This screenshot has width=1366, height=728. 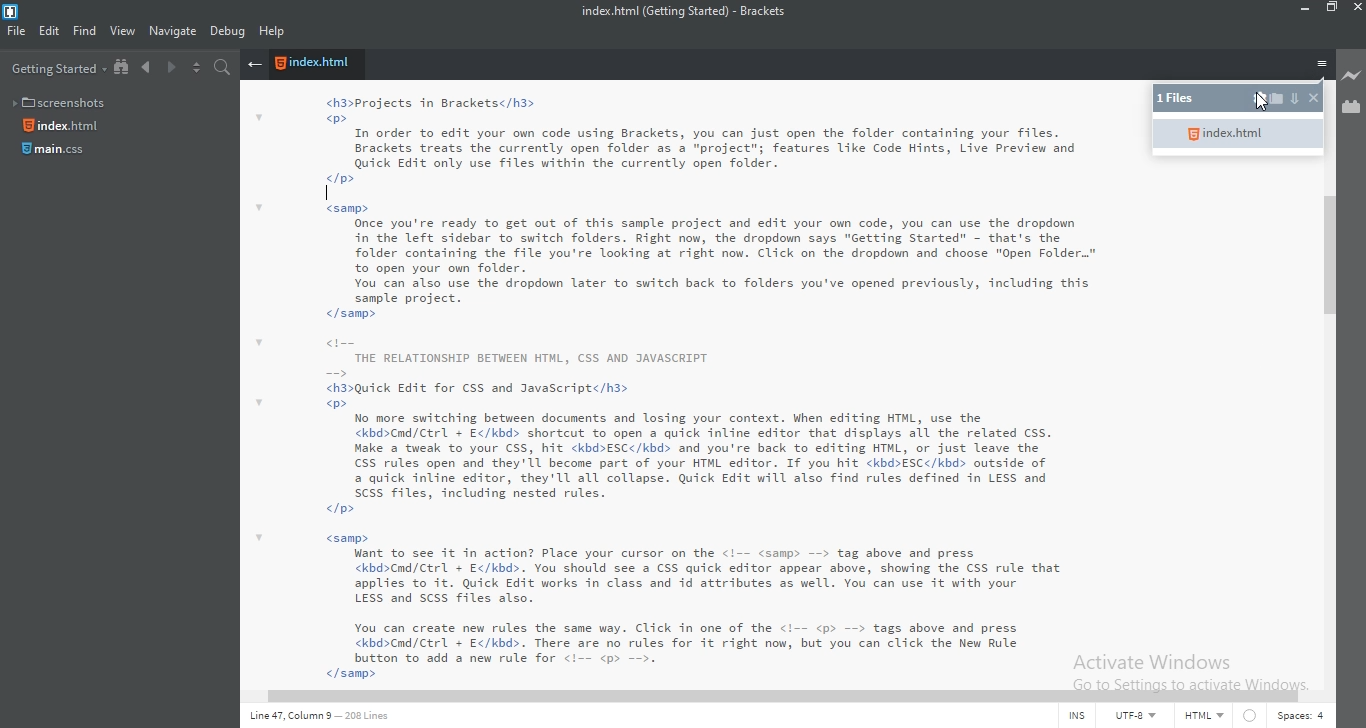 I want to click on Index.html, so click(x=316, y=65).